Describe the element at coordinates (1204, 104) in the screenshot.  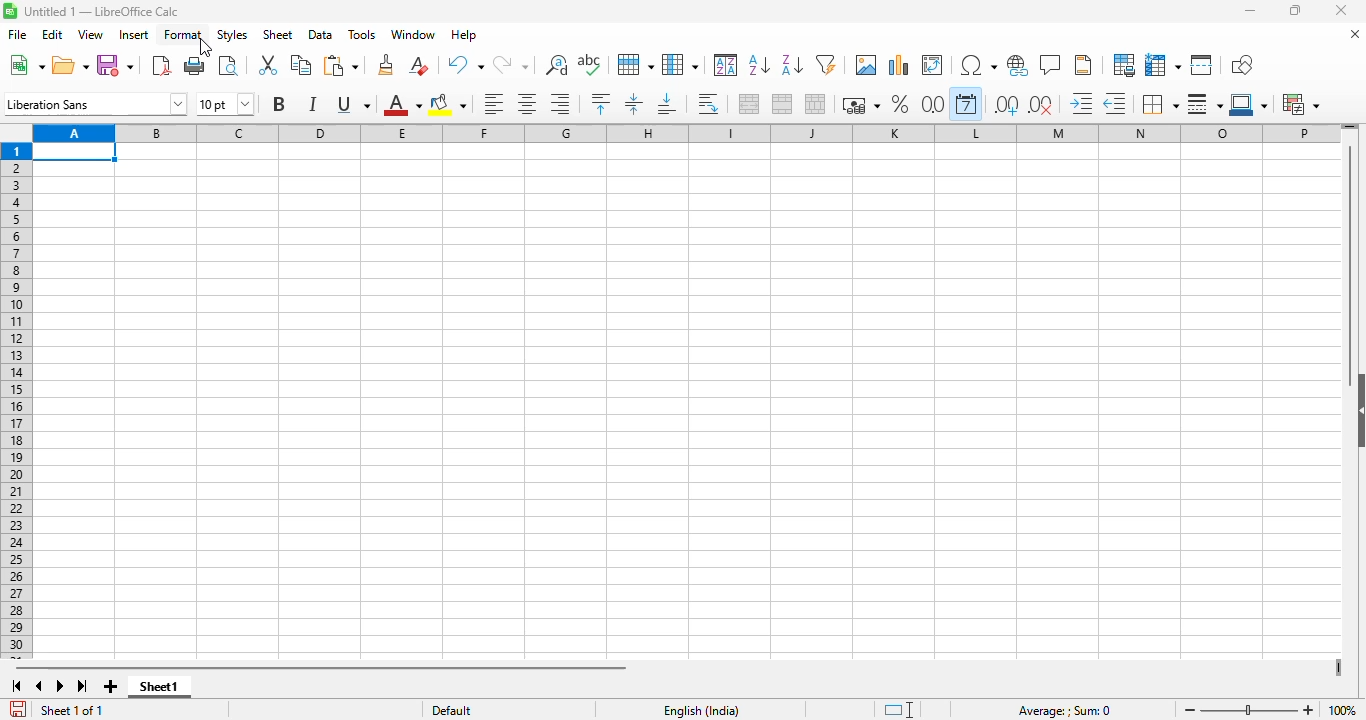
I see `border style` at that location.